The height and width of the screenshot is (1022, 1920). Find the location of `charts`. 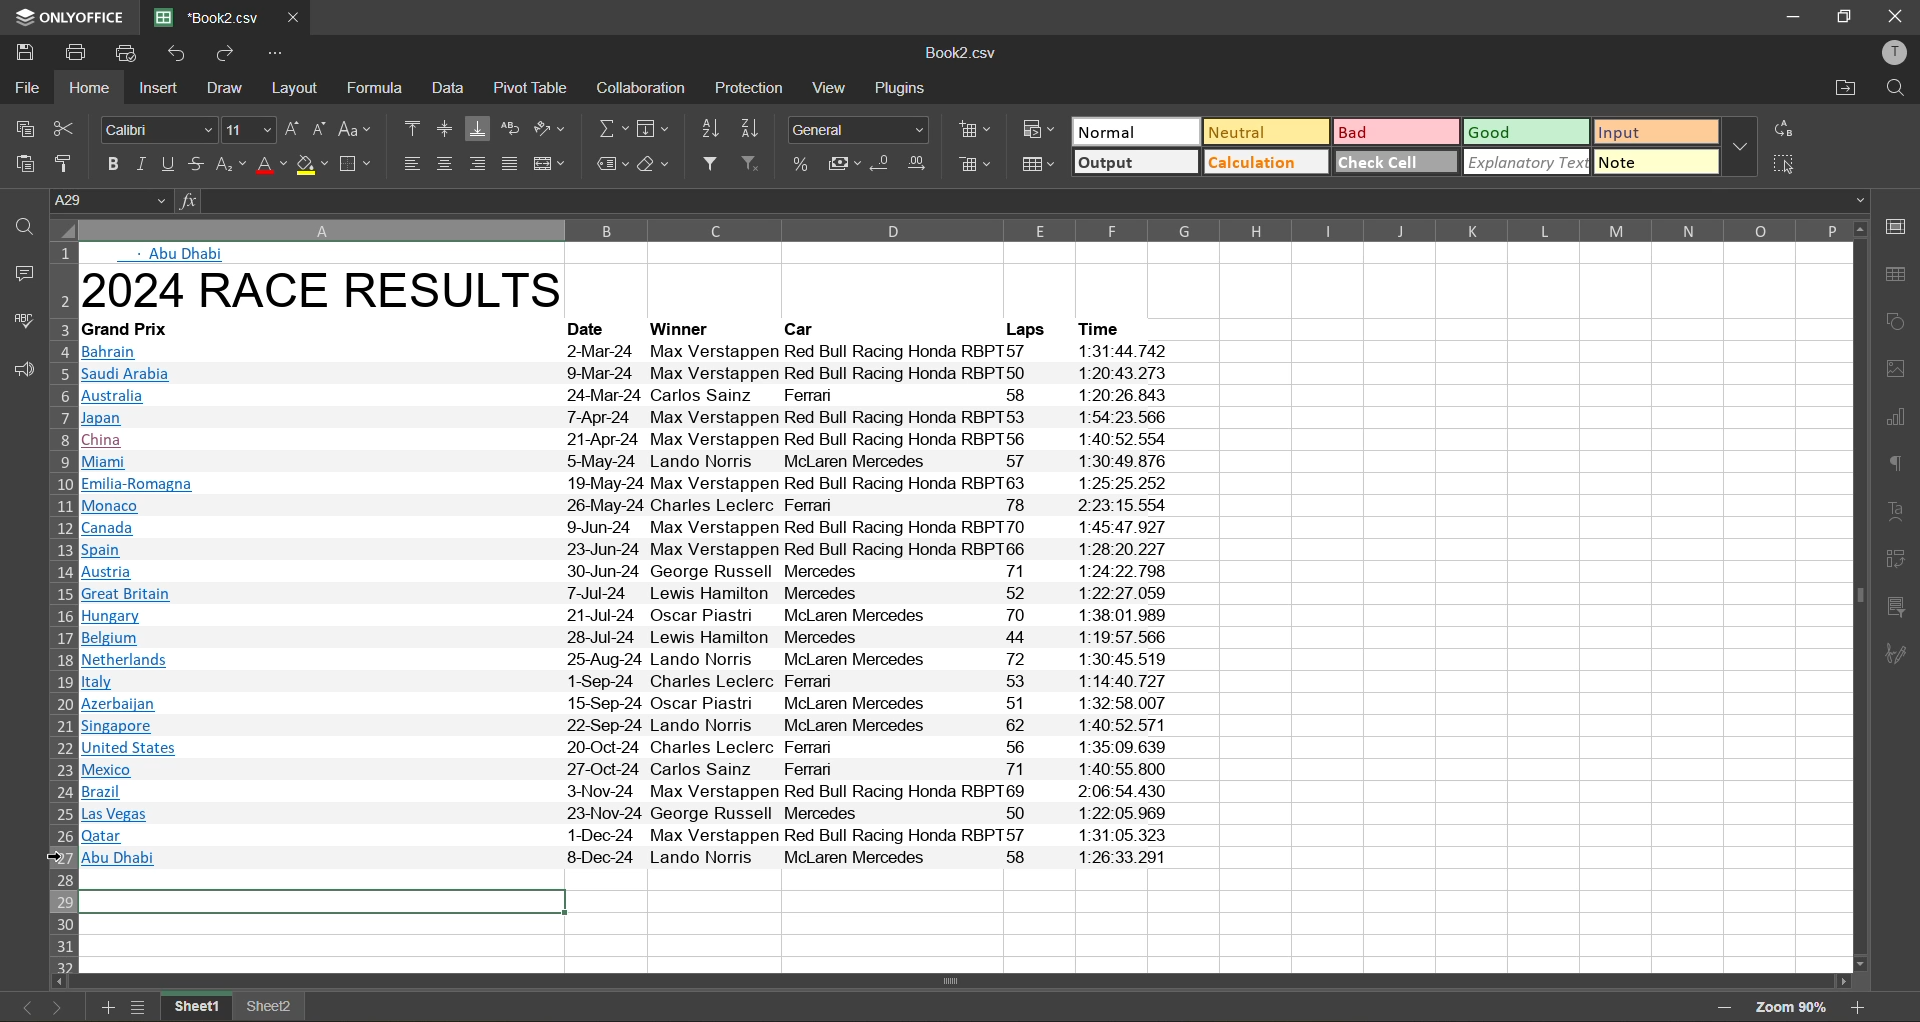

charts is located at coordinates (1897, 418).